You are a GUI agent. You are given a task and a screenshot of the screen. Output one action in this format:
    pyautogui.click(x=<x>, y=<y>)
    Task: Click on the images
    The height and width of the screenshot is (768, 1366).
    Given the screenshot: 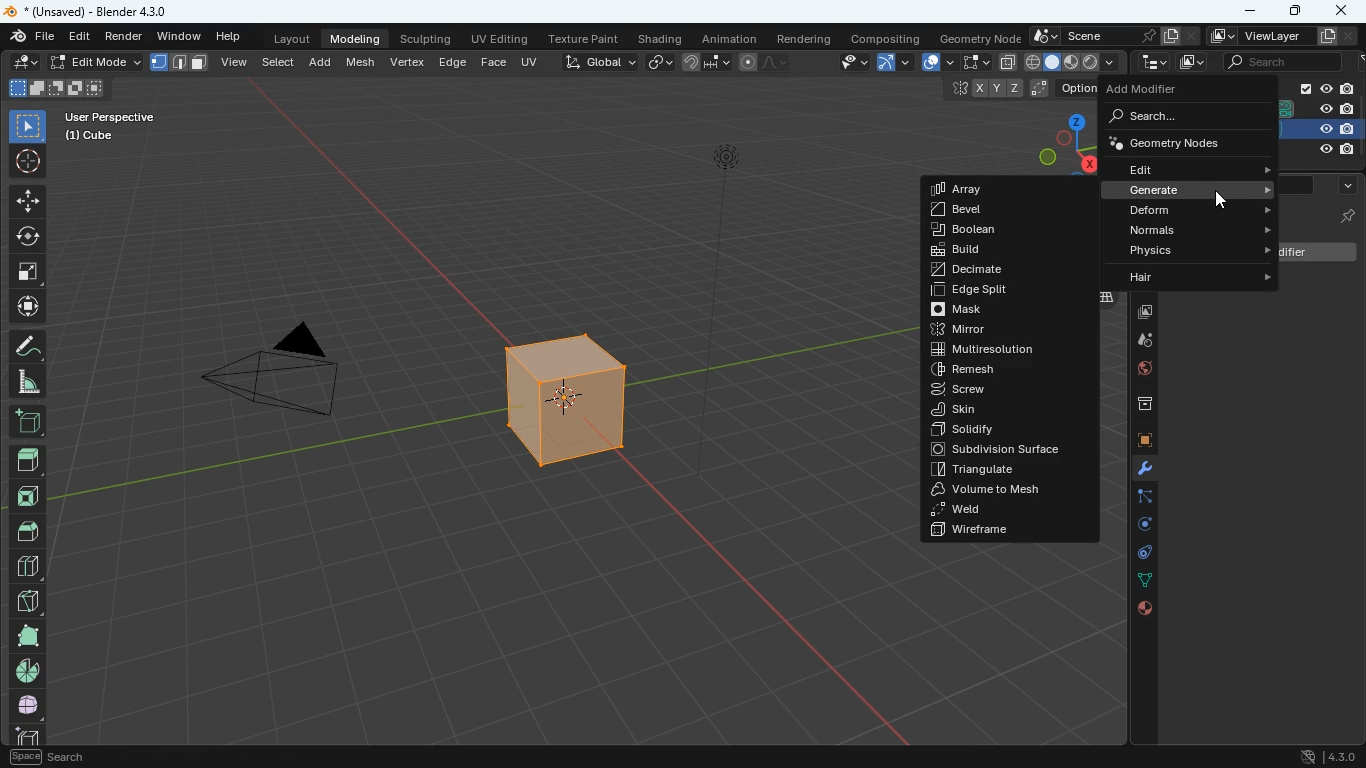 What is the action you would take?
    pyautogui.click(x=1140, y=314)
    